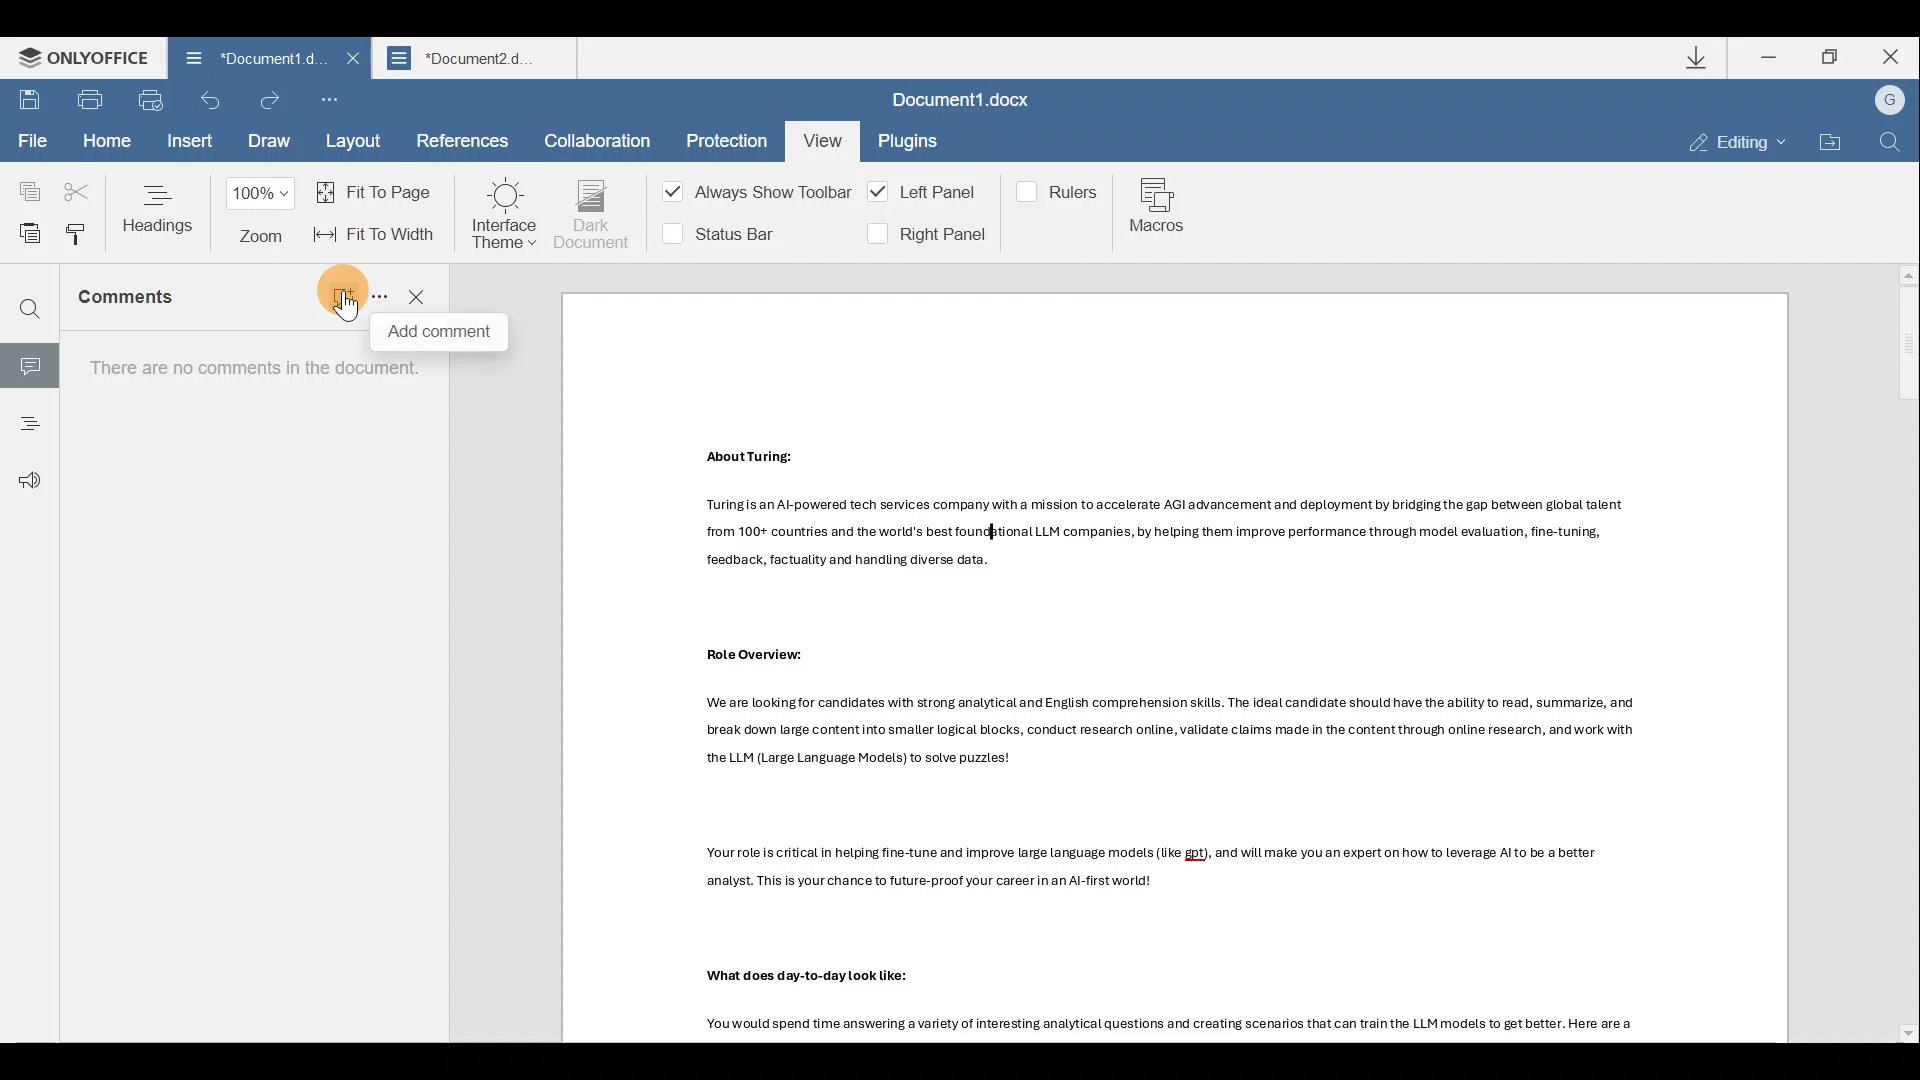 The image size is (1920, 1080). What do you see at coordinates (1162, 209) in the screenshot?
I see `Macros` at bounding box center [1162, 209].